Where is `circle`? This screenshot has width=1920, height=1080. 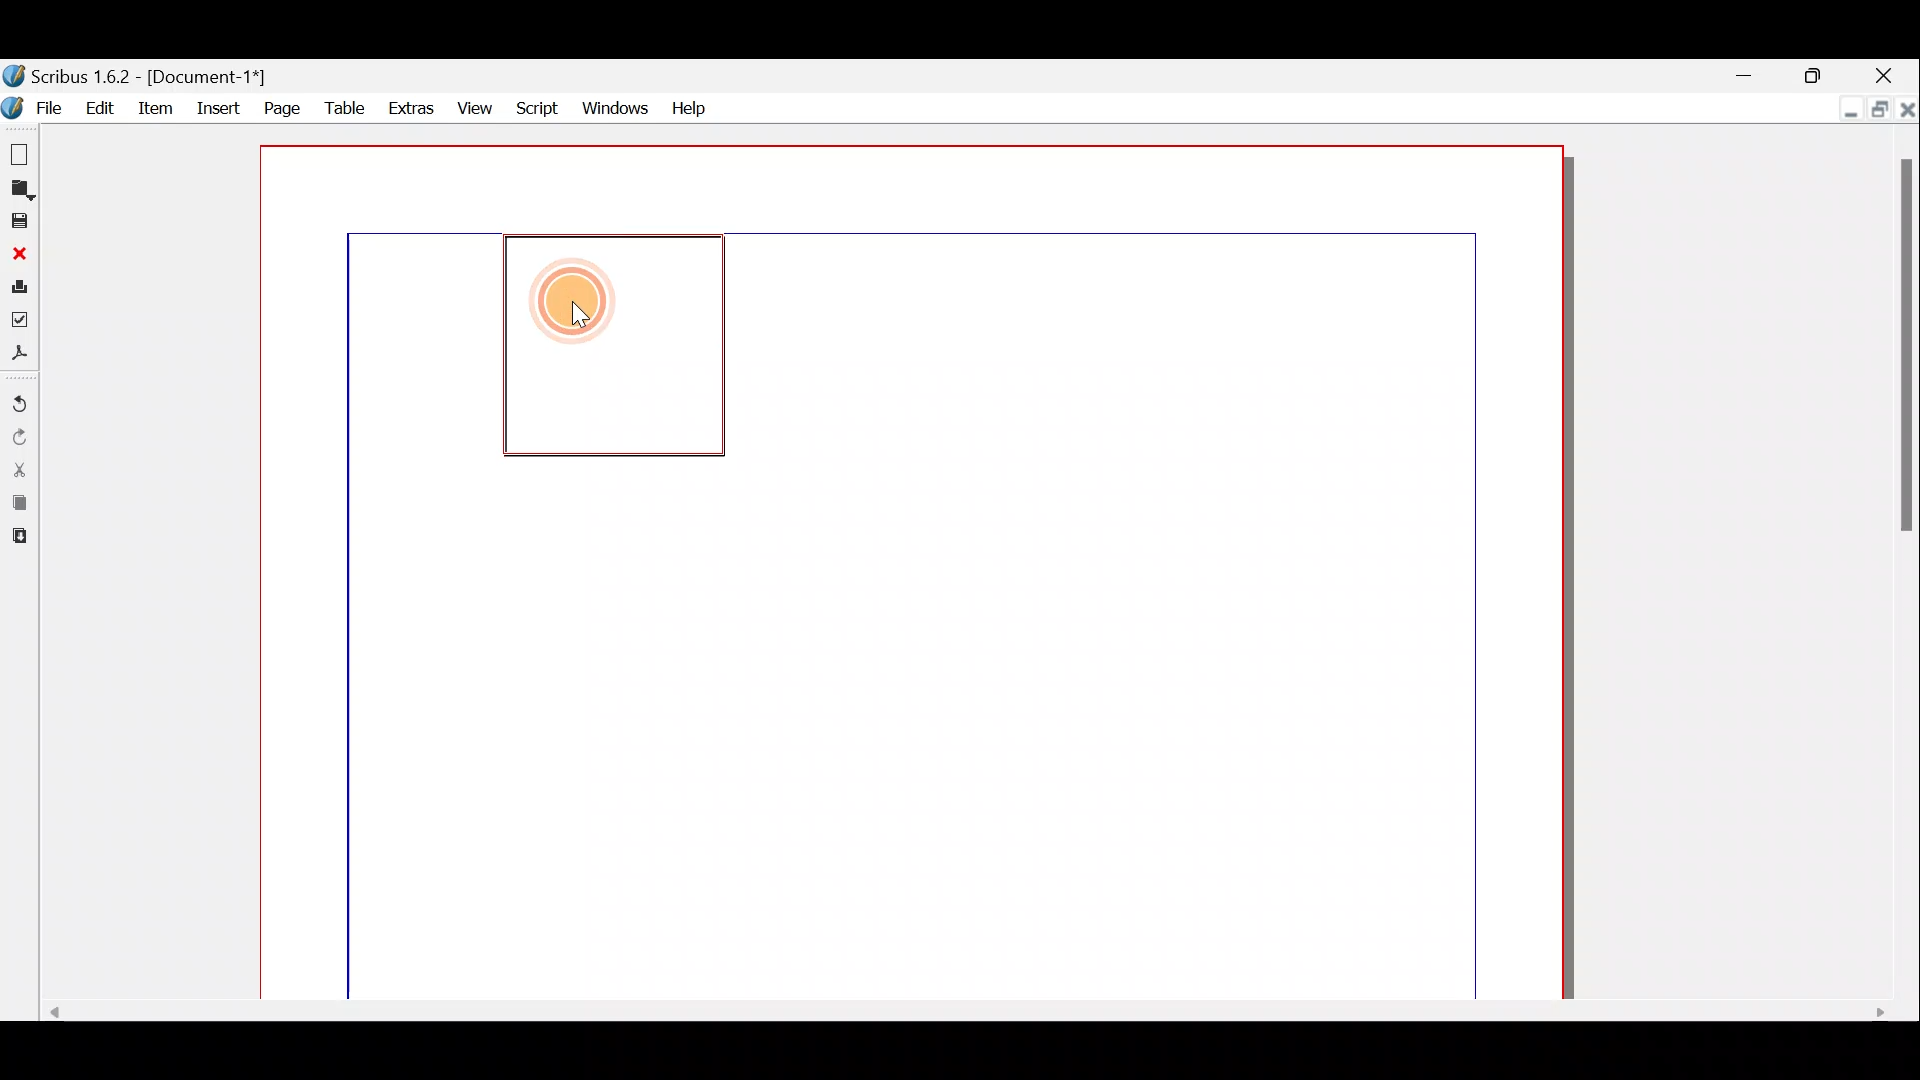
circle is located at coordinates (572, 306).